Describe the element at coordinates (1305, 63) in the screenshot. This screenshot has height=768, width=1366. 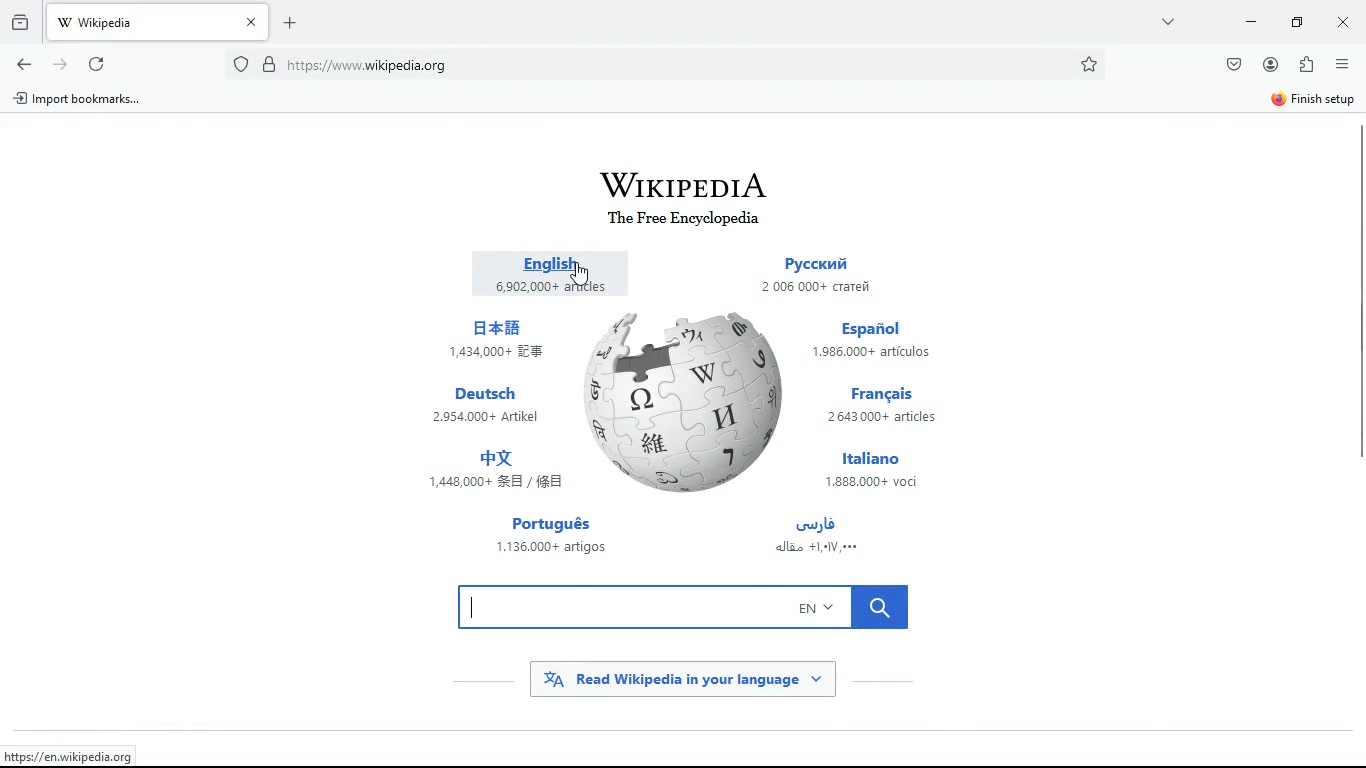
I see `extensions` at that location.